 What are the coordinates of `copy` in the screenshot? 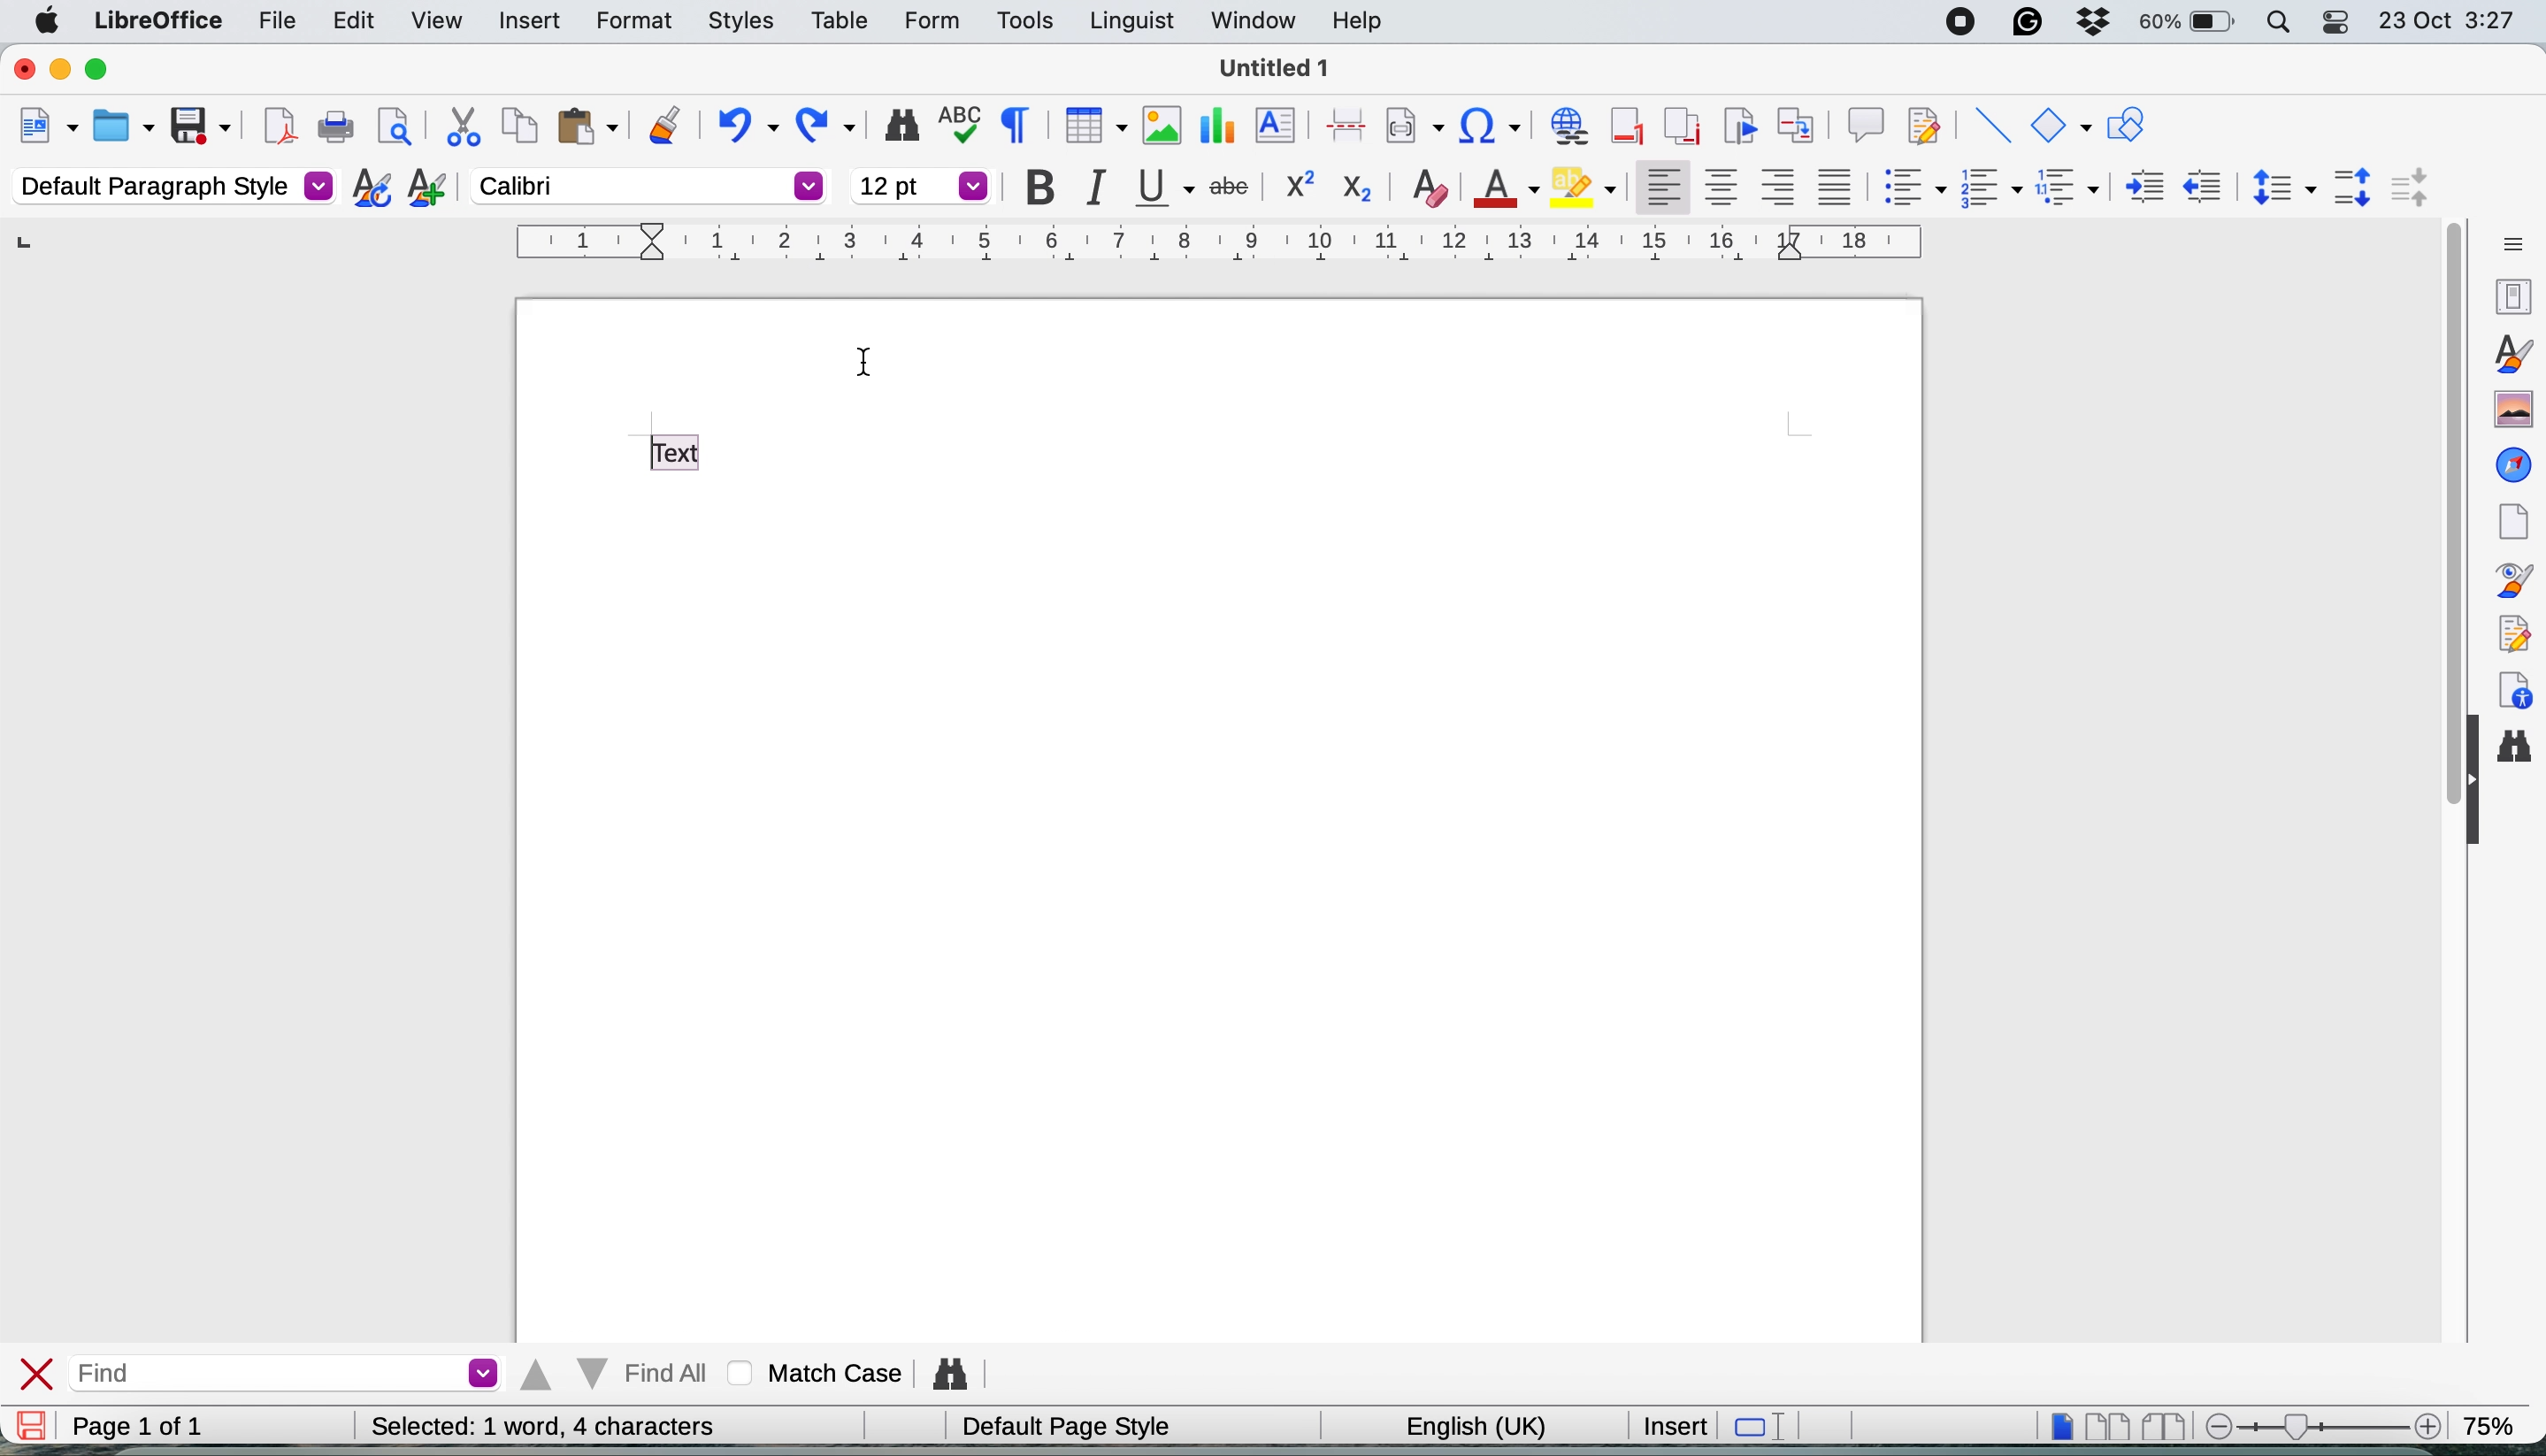 It's located at (517, 129).